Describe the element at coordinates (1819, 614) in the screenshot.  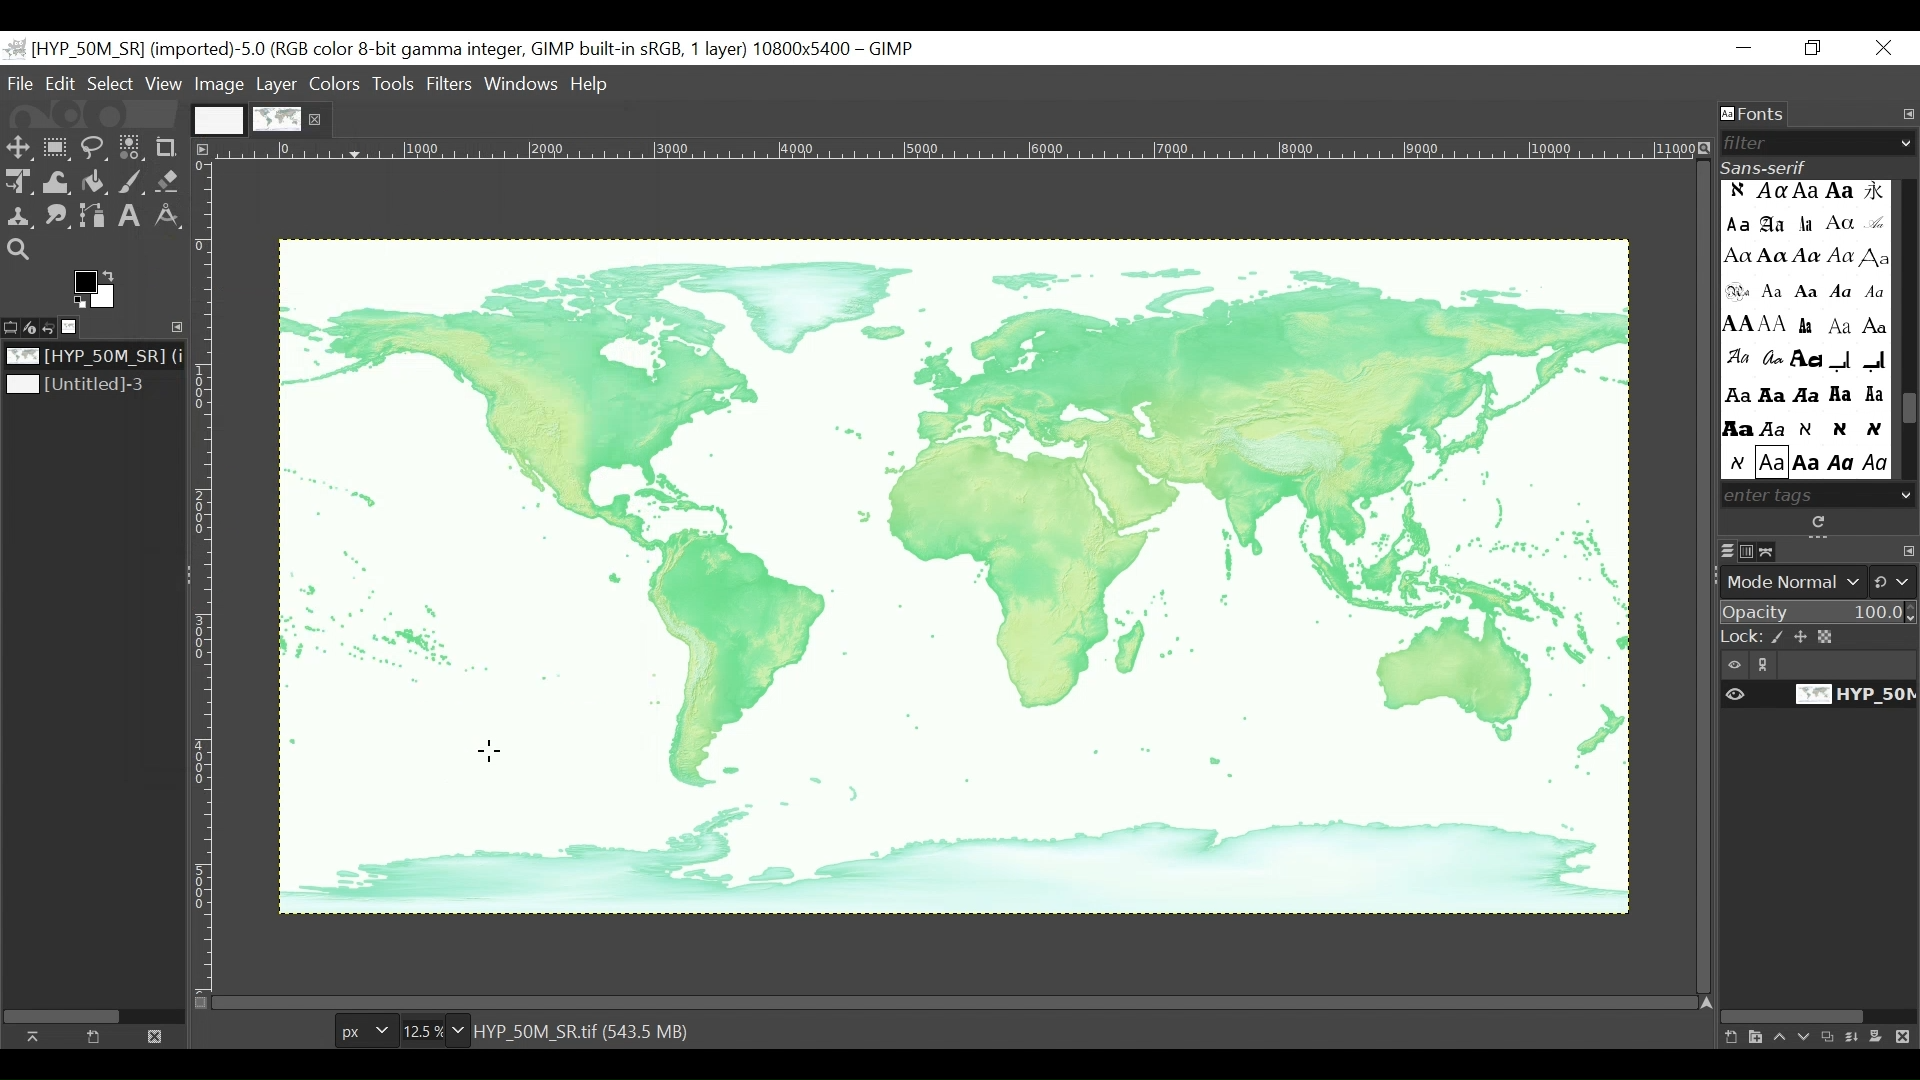
I see `Opacity` at that location.